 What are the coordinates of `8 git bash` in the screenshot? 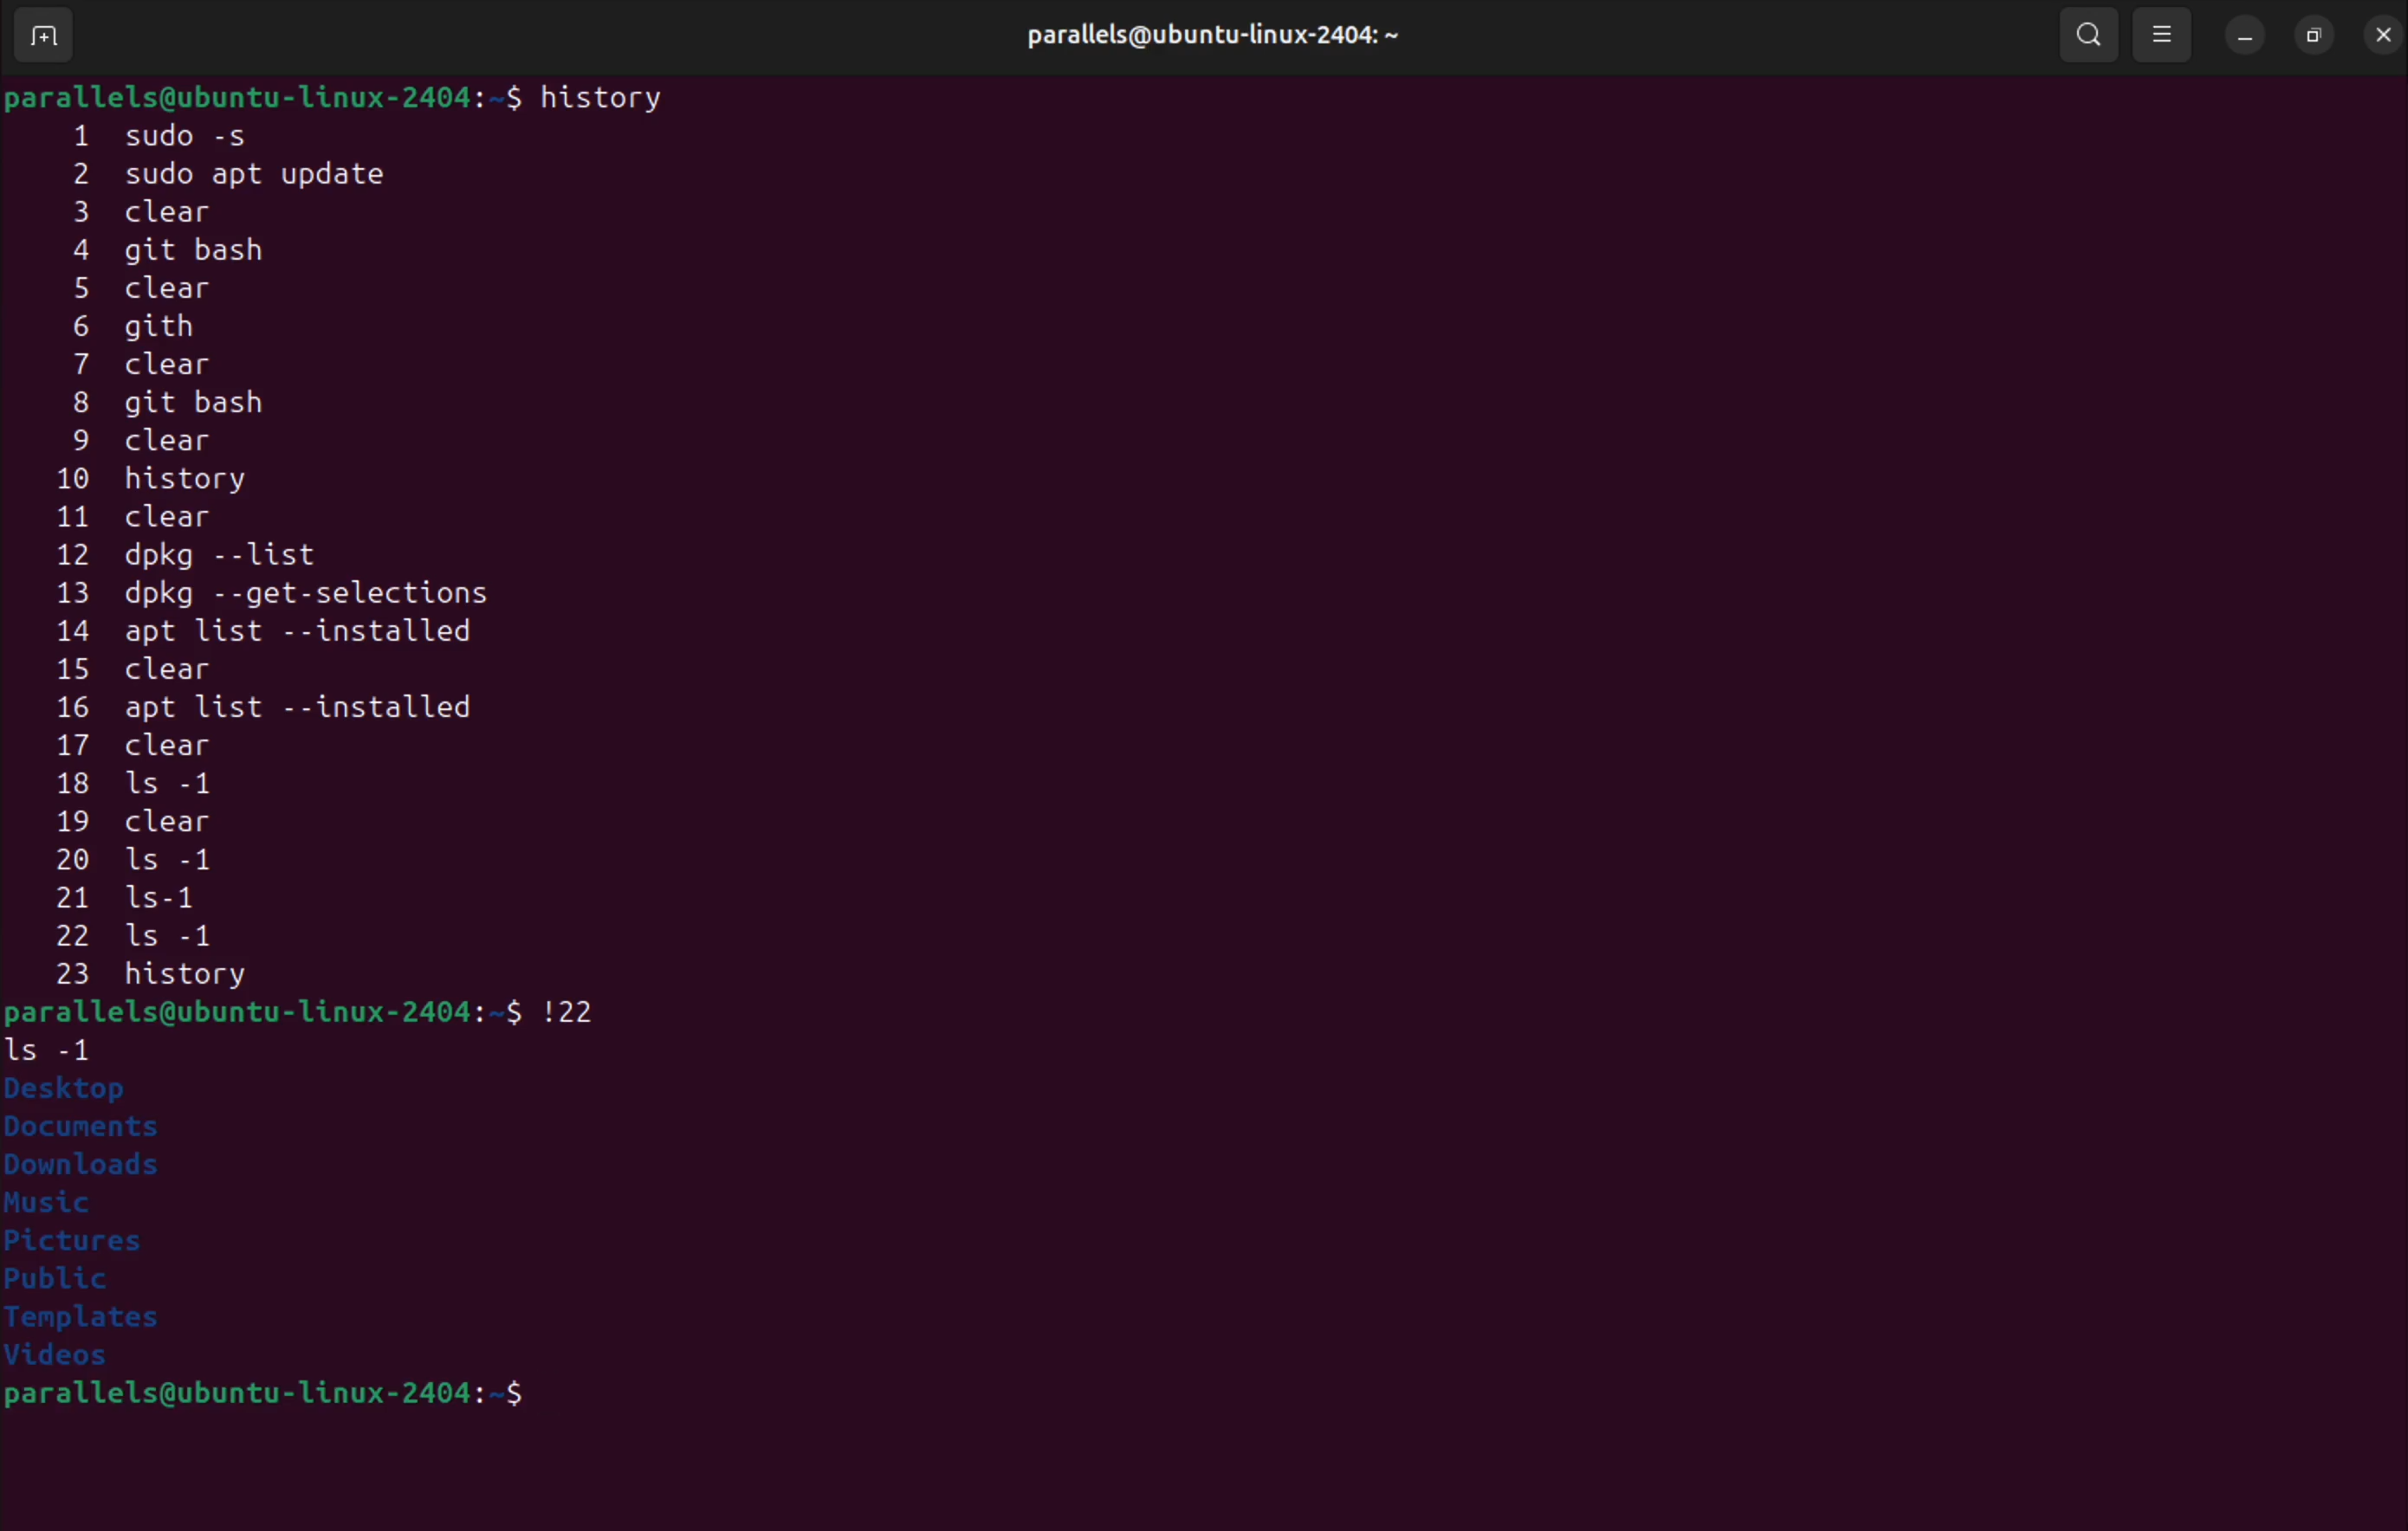 It's located at (219, 406).